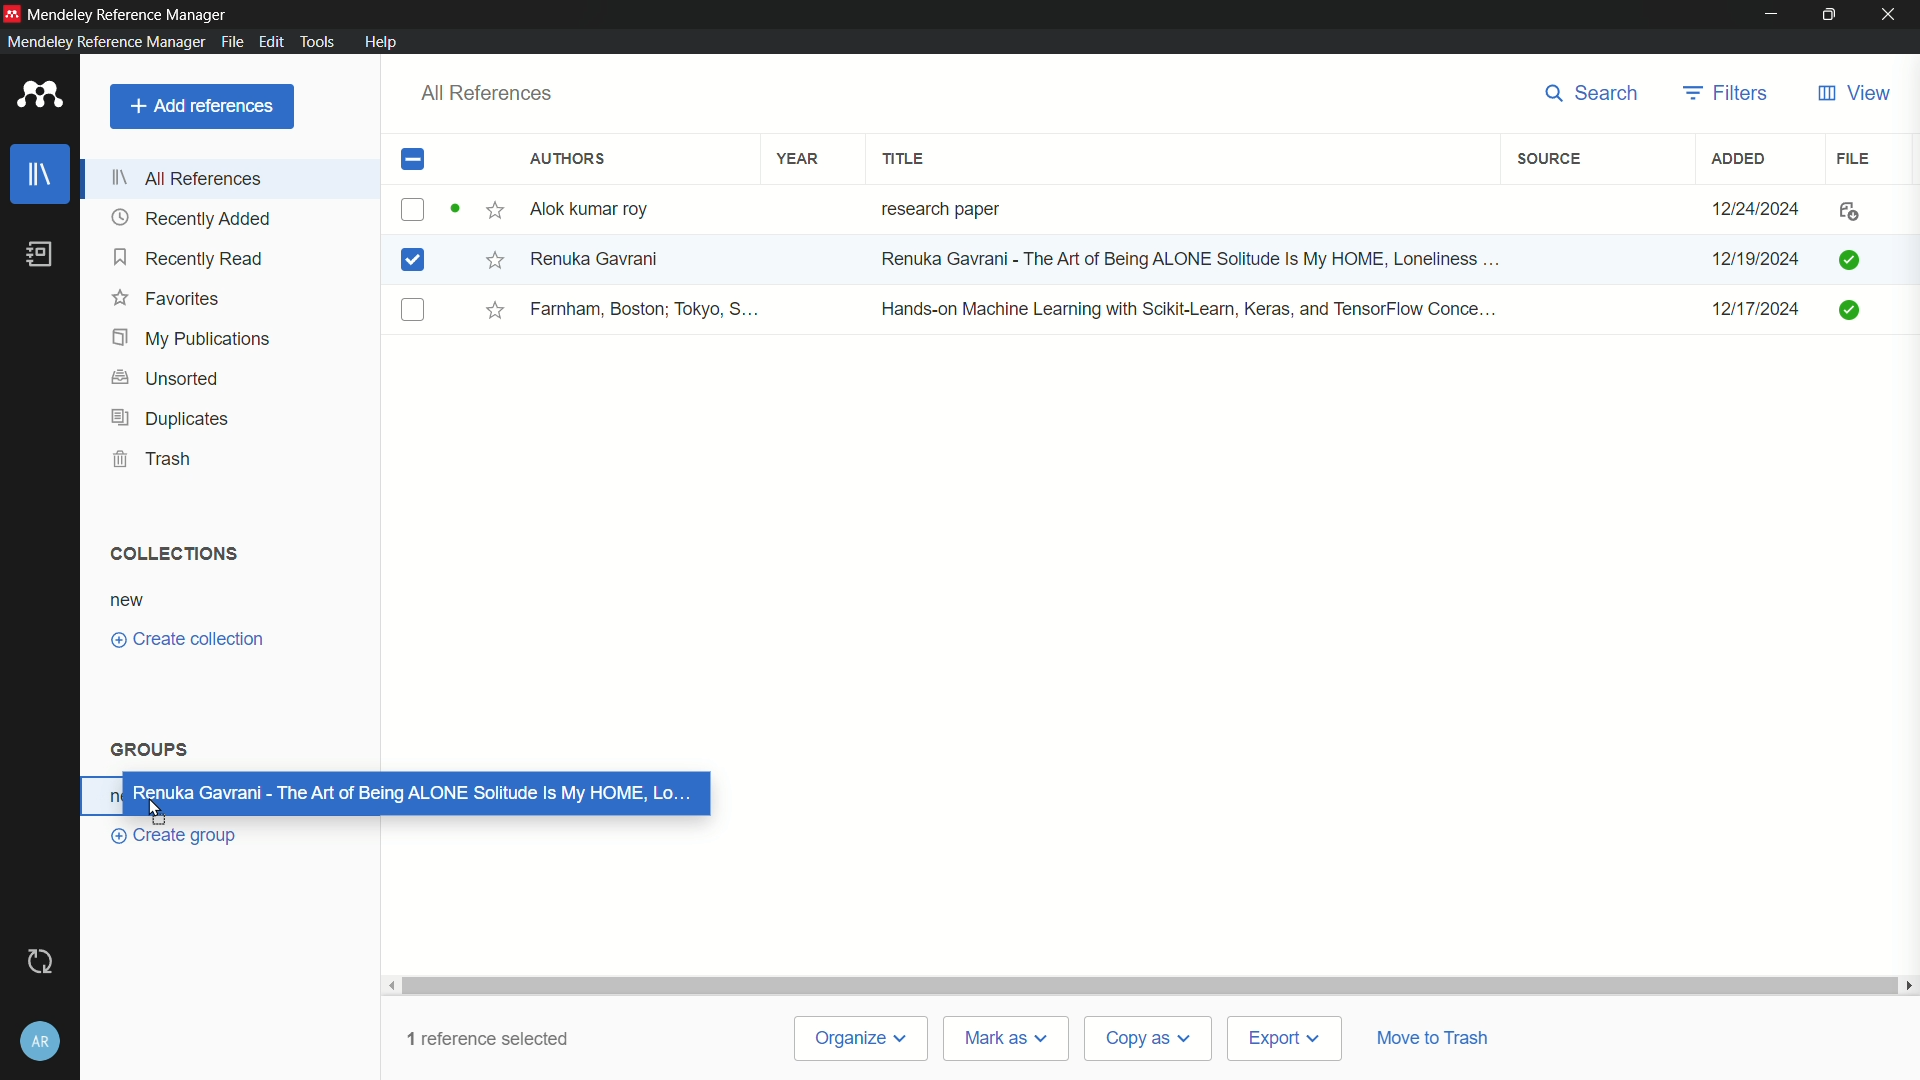 This screenshot has height=1080, width=1920. What do you see at coordinates (192, 218) in the screenshot?
I see `recently added` at bounding box center [192, 218].